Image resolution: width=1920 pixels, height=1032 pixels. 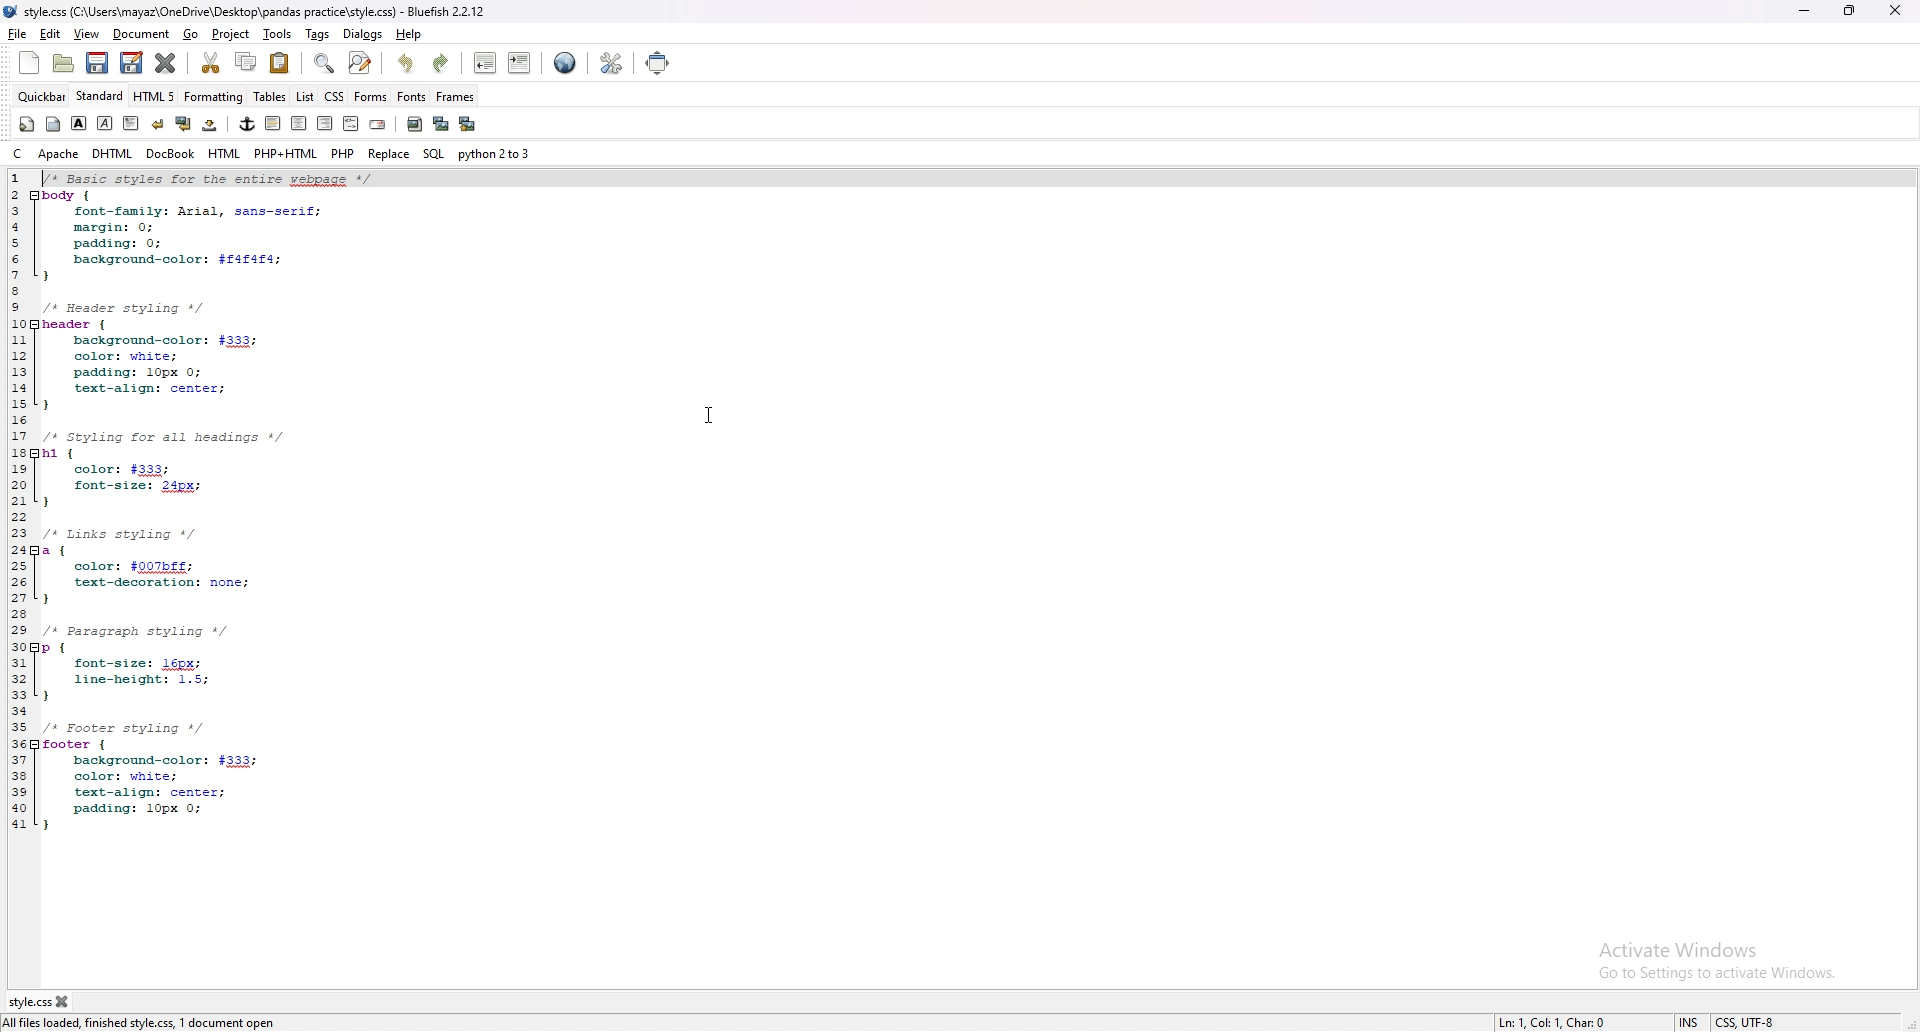 What do you see at coordinates (97, 63) in the screenshot?
I see `save` at bounding box center [97, 63].